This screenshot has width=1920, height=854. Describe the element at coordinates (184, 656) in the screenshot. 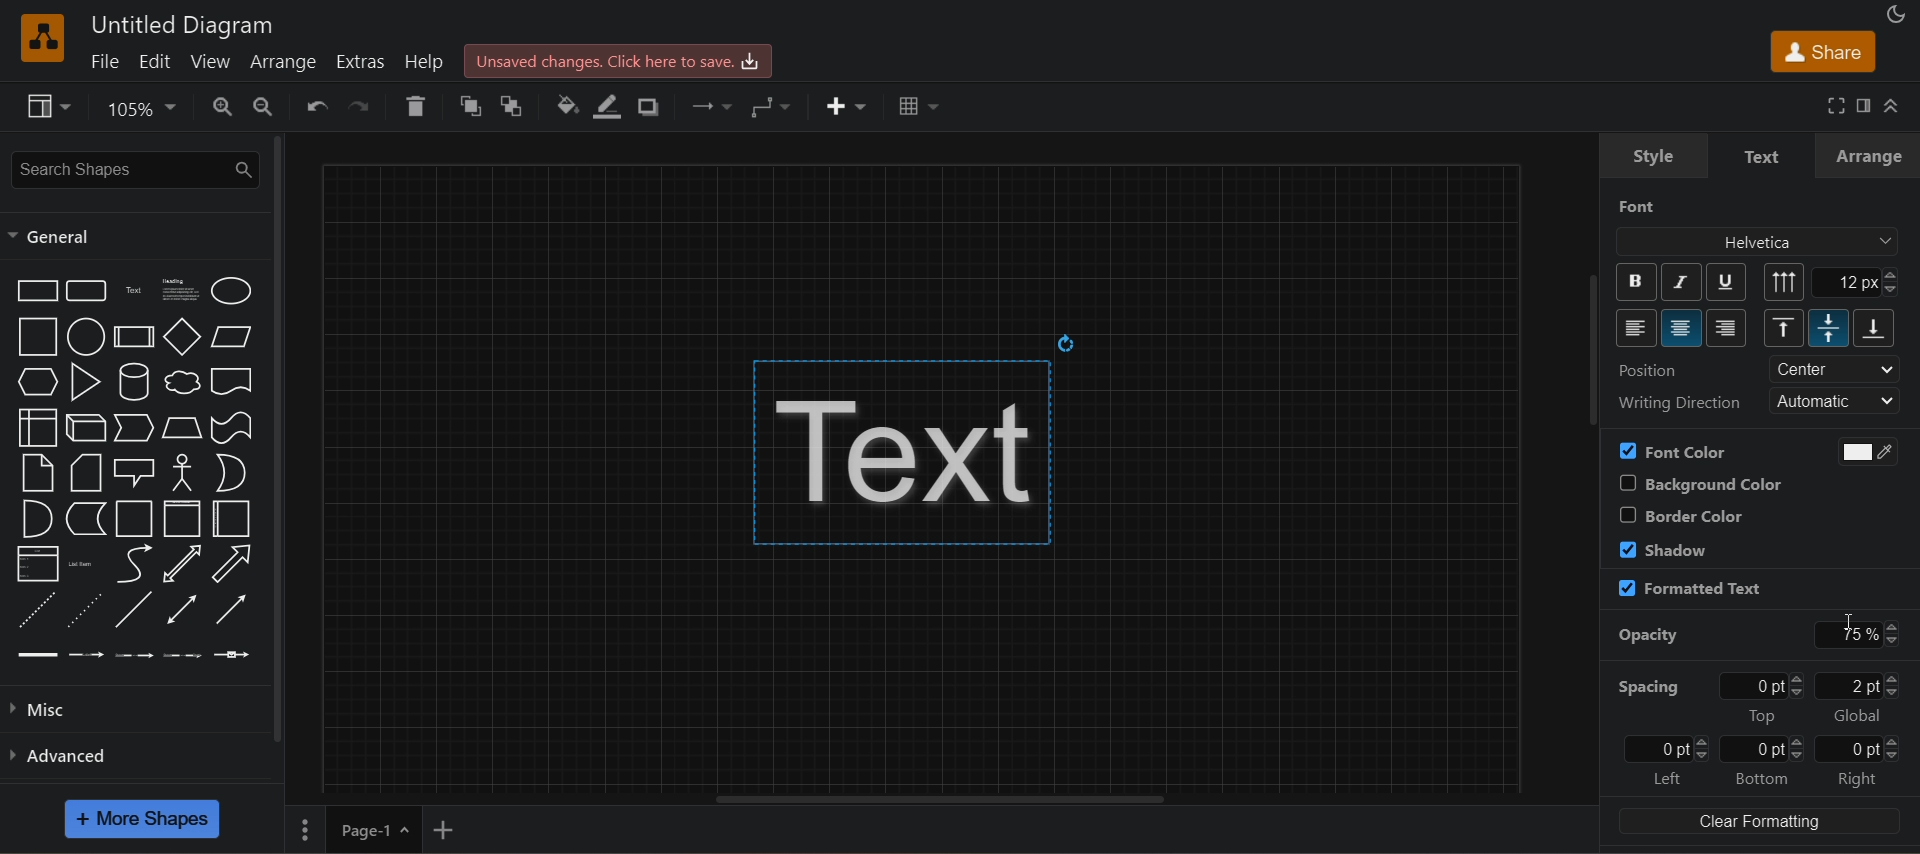

I see `connector with 3 labels` at that location.